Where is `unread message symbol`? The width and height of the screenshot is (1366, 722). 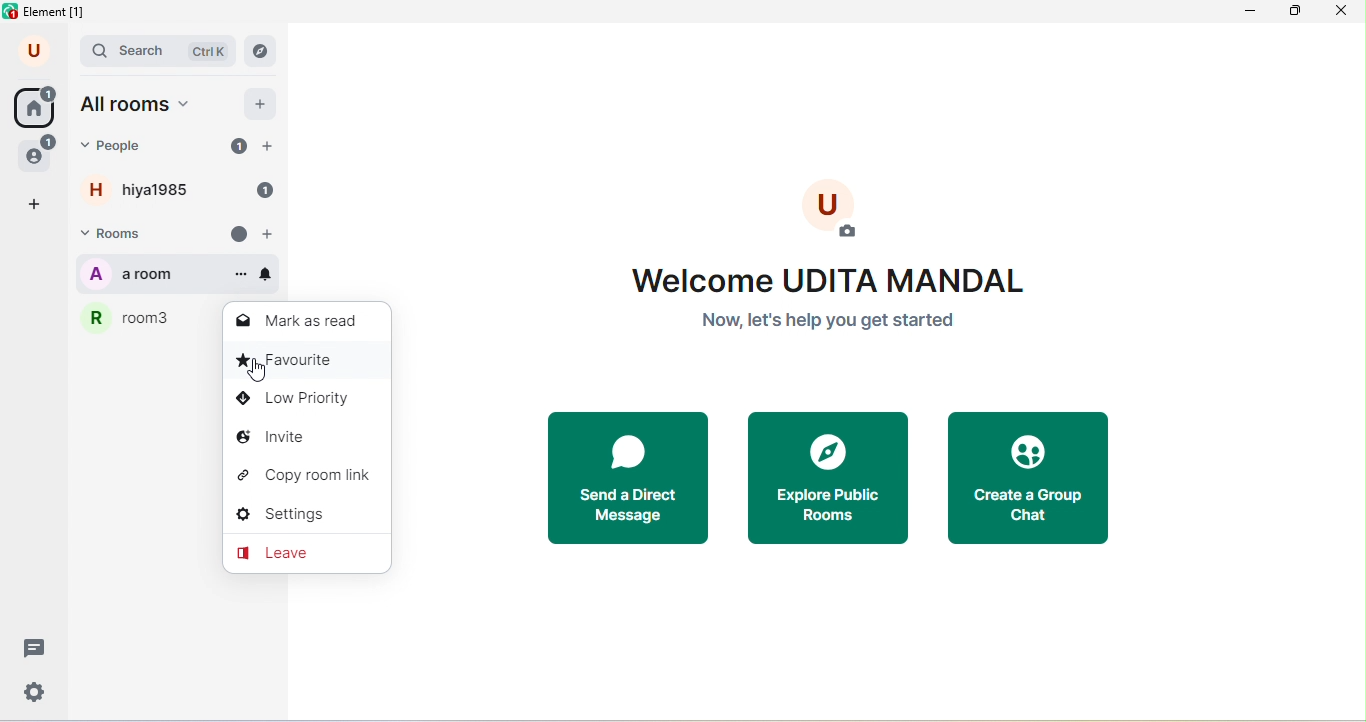 unread message symbol is located at coordinates (239, 234).